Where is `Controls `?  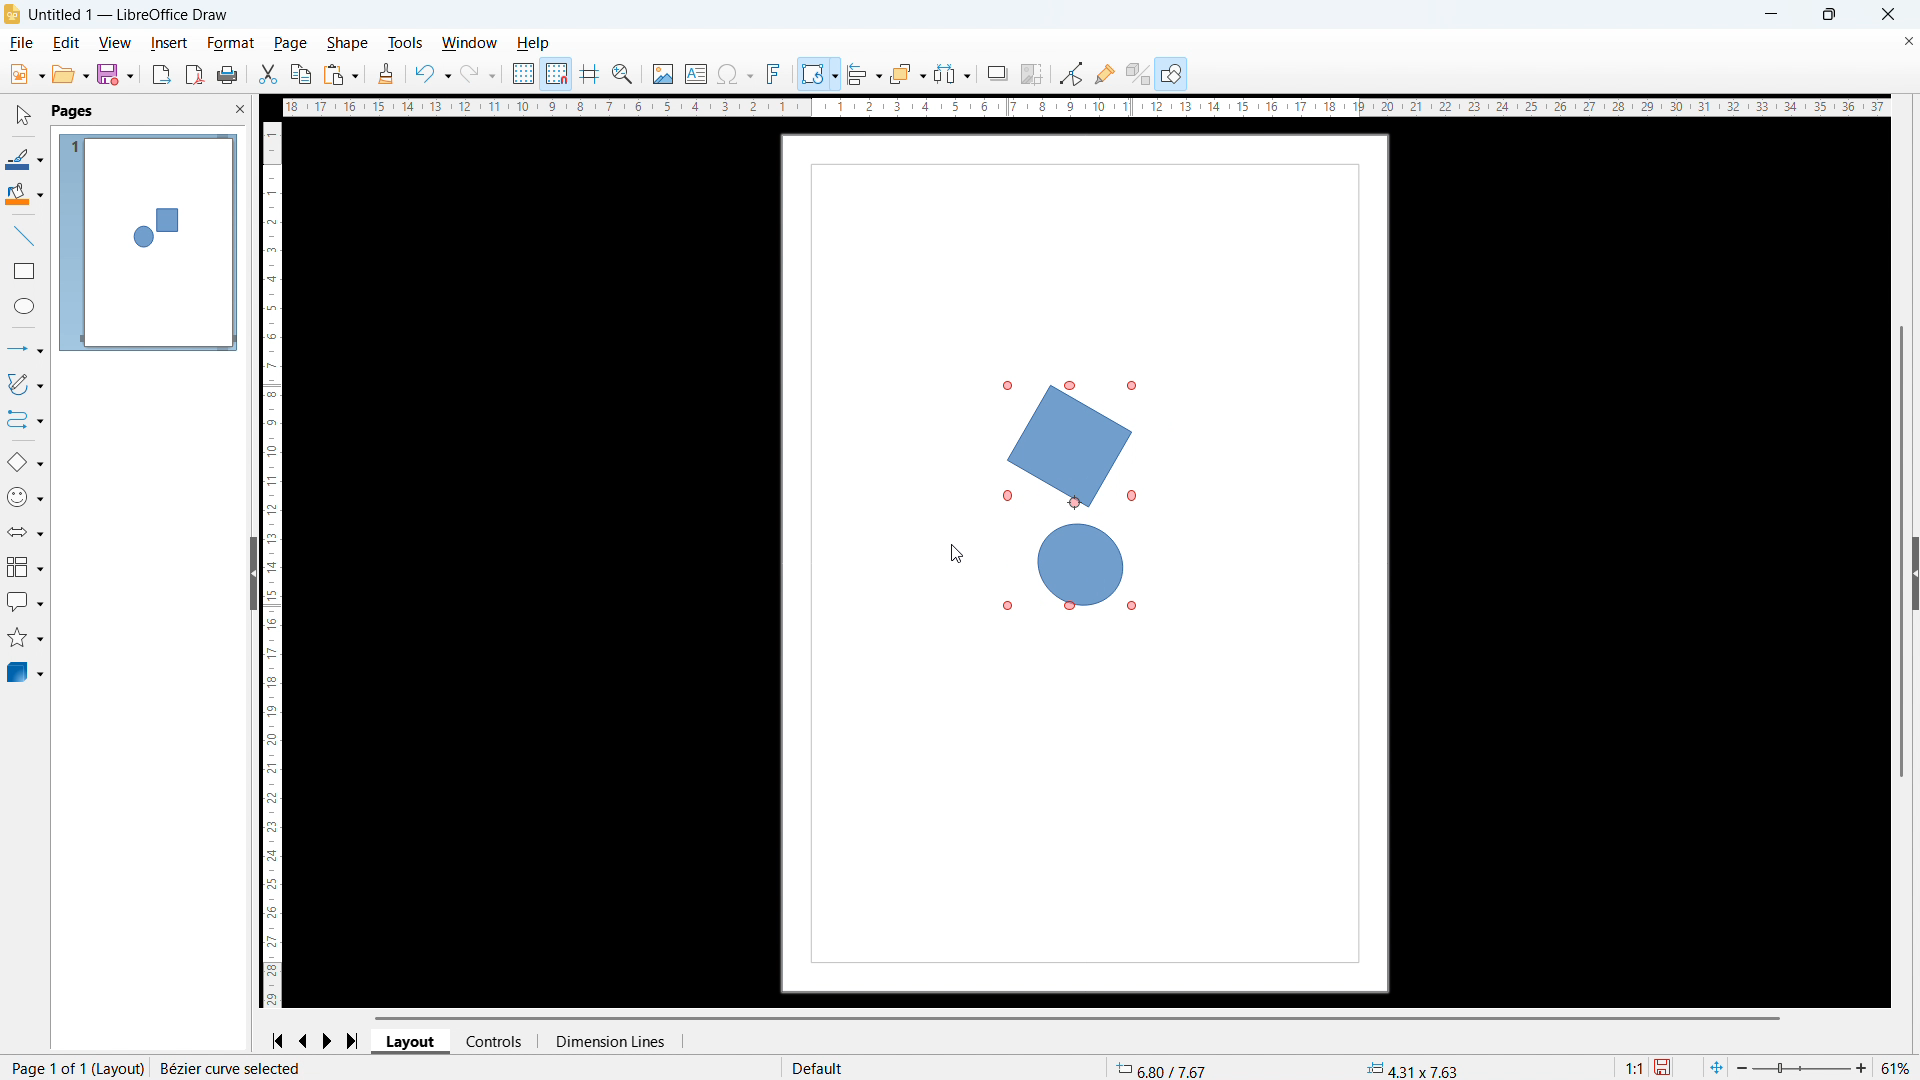
Controls  is located at coordinates (497, 1041).